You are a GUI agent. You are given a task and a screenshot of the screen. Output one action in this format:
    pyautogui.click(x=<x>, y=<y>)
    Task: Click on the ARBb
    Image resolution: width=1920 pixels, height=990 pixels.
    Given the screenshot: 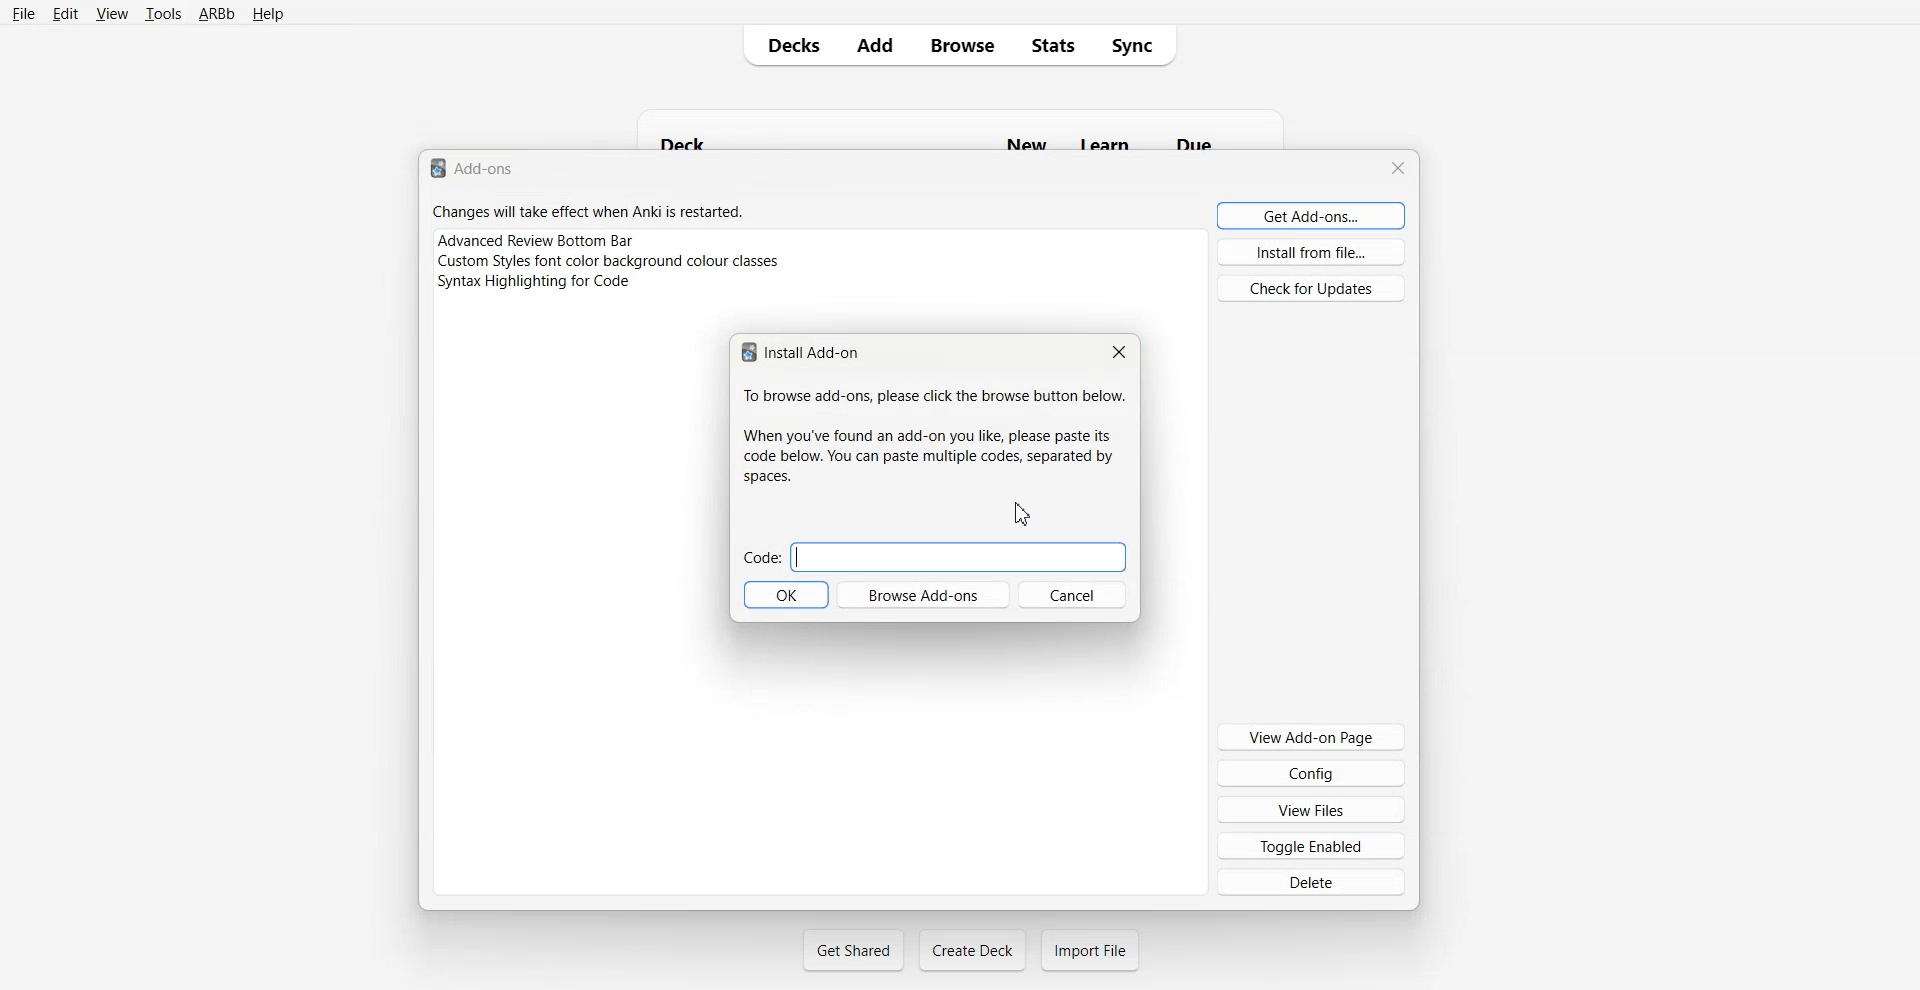 What is the action you would take?
    pyautogui.click(x=216, y=12)
    